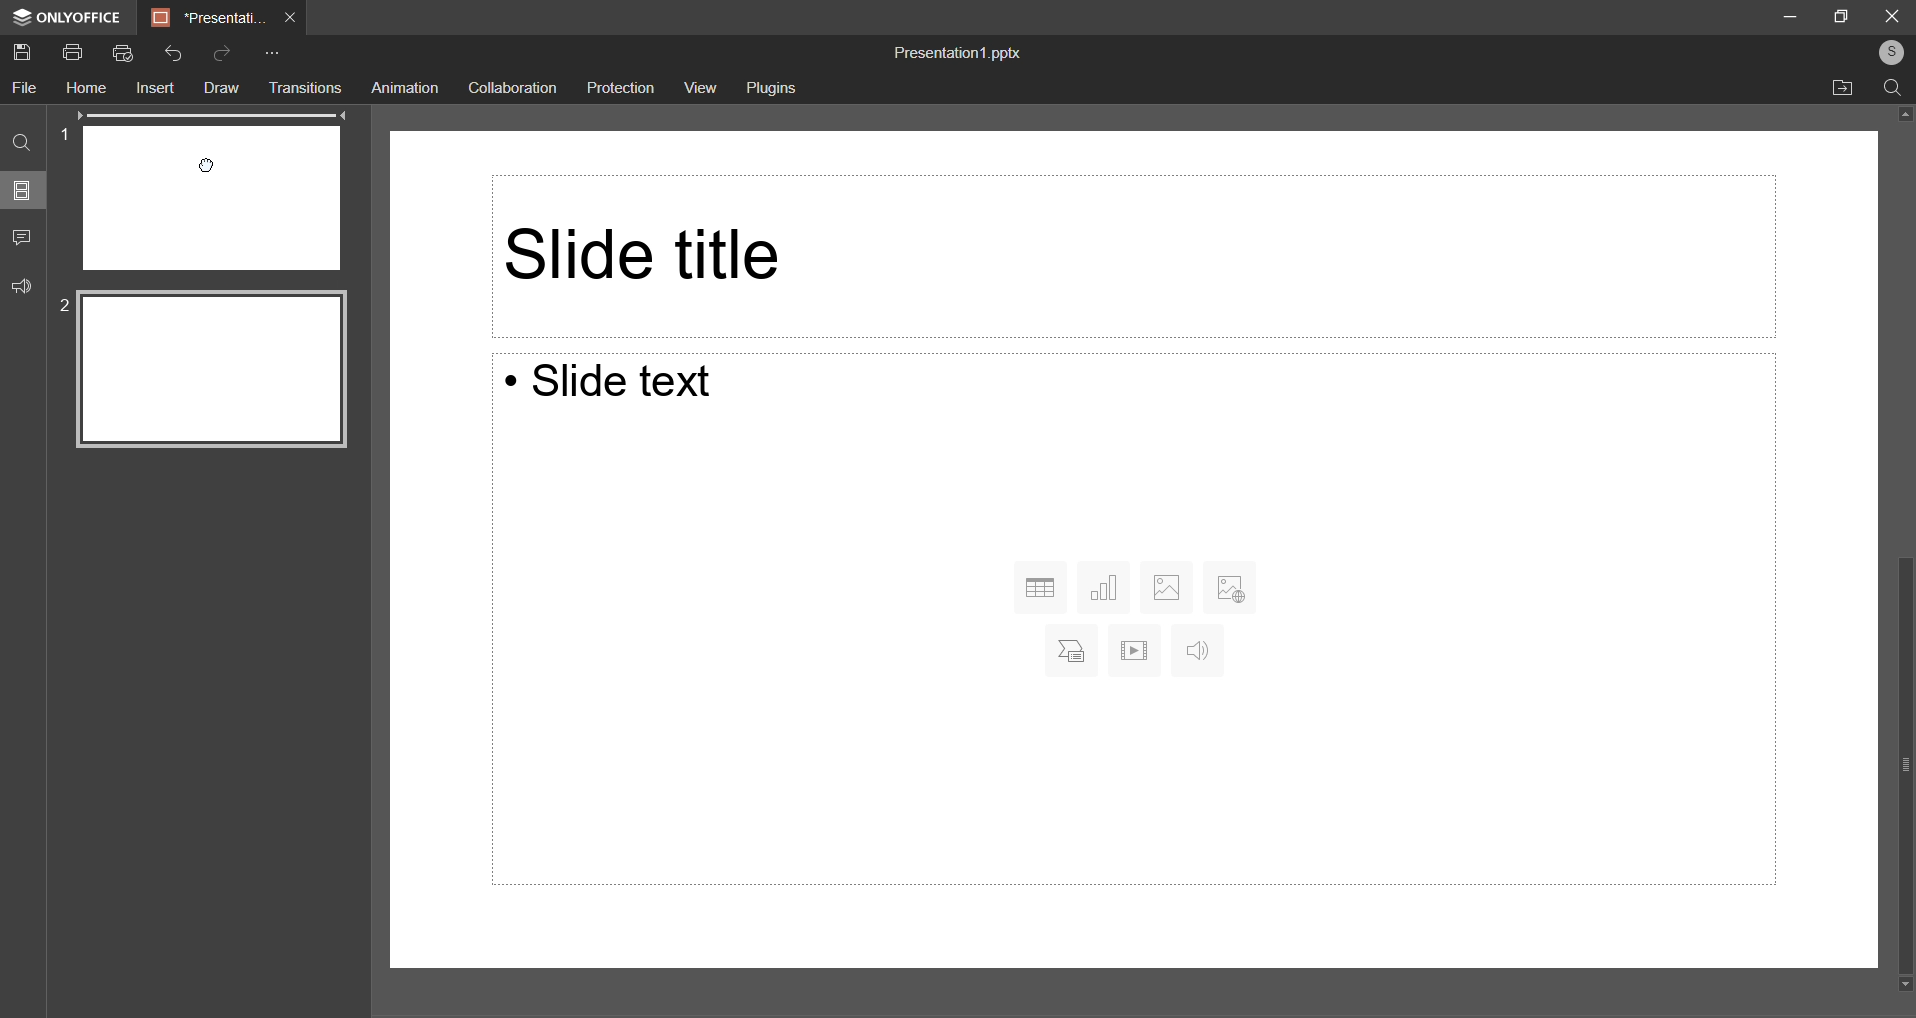  I want to click on Open, so click(1844, 88).